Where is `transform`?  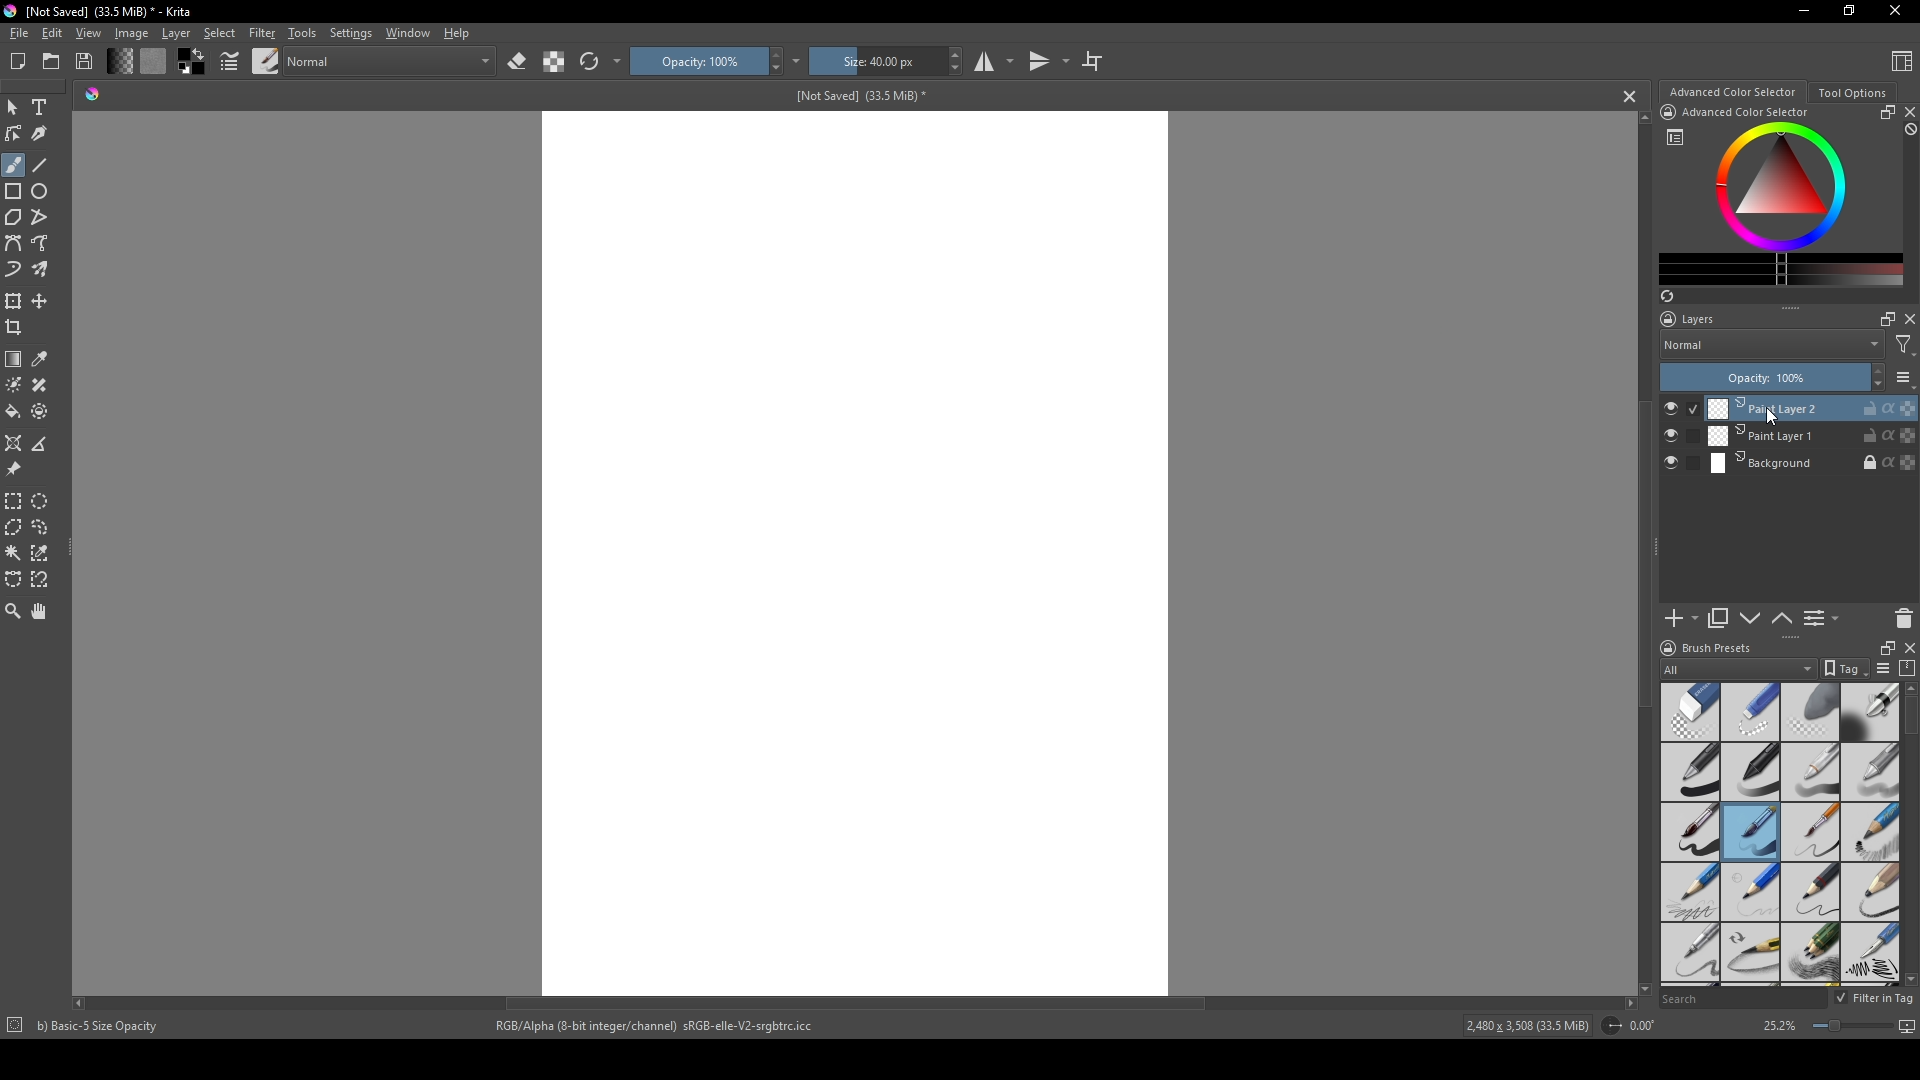 transform is located at coordinates (14, 300).